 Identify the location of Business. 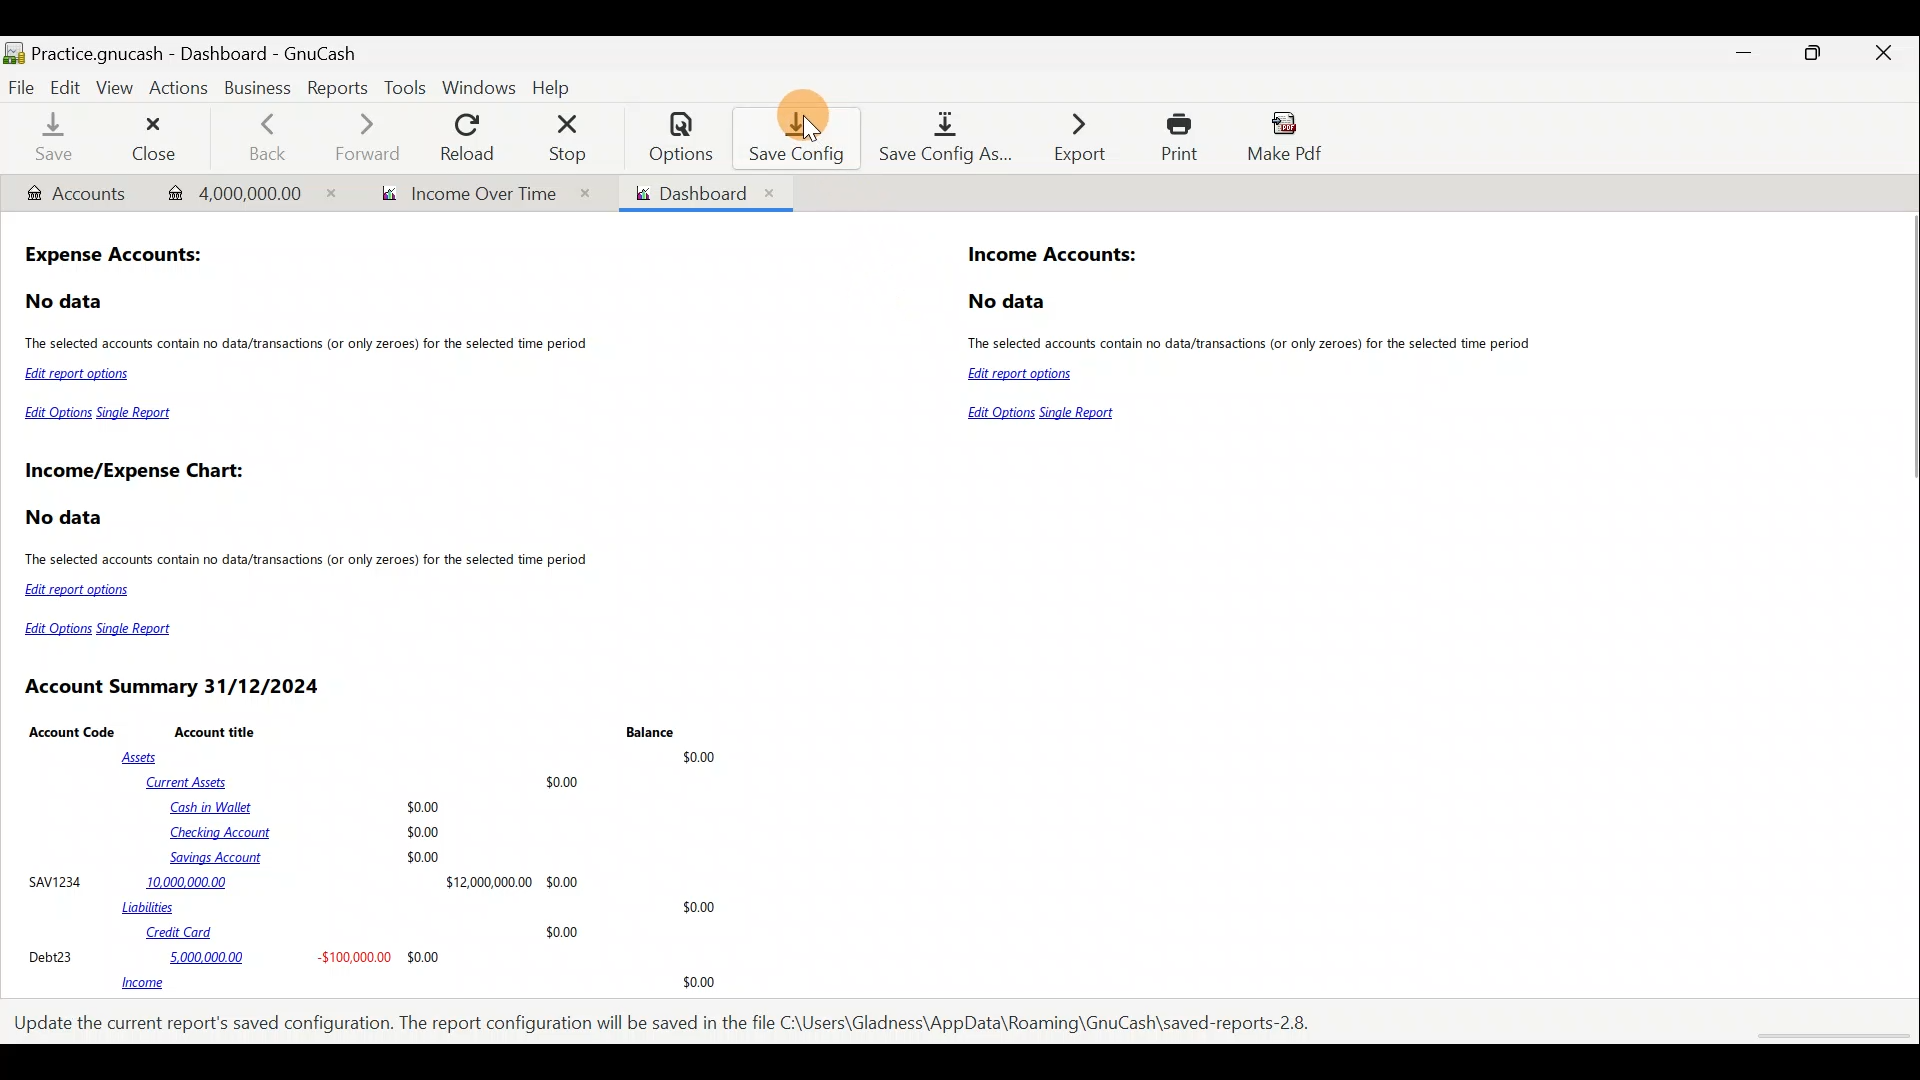
(260, 90).